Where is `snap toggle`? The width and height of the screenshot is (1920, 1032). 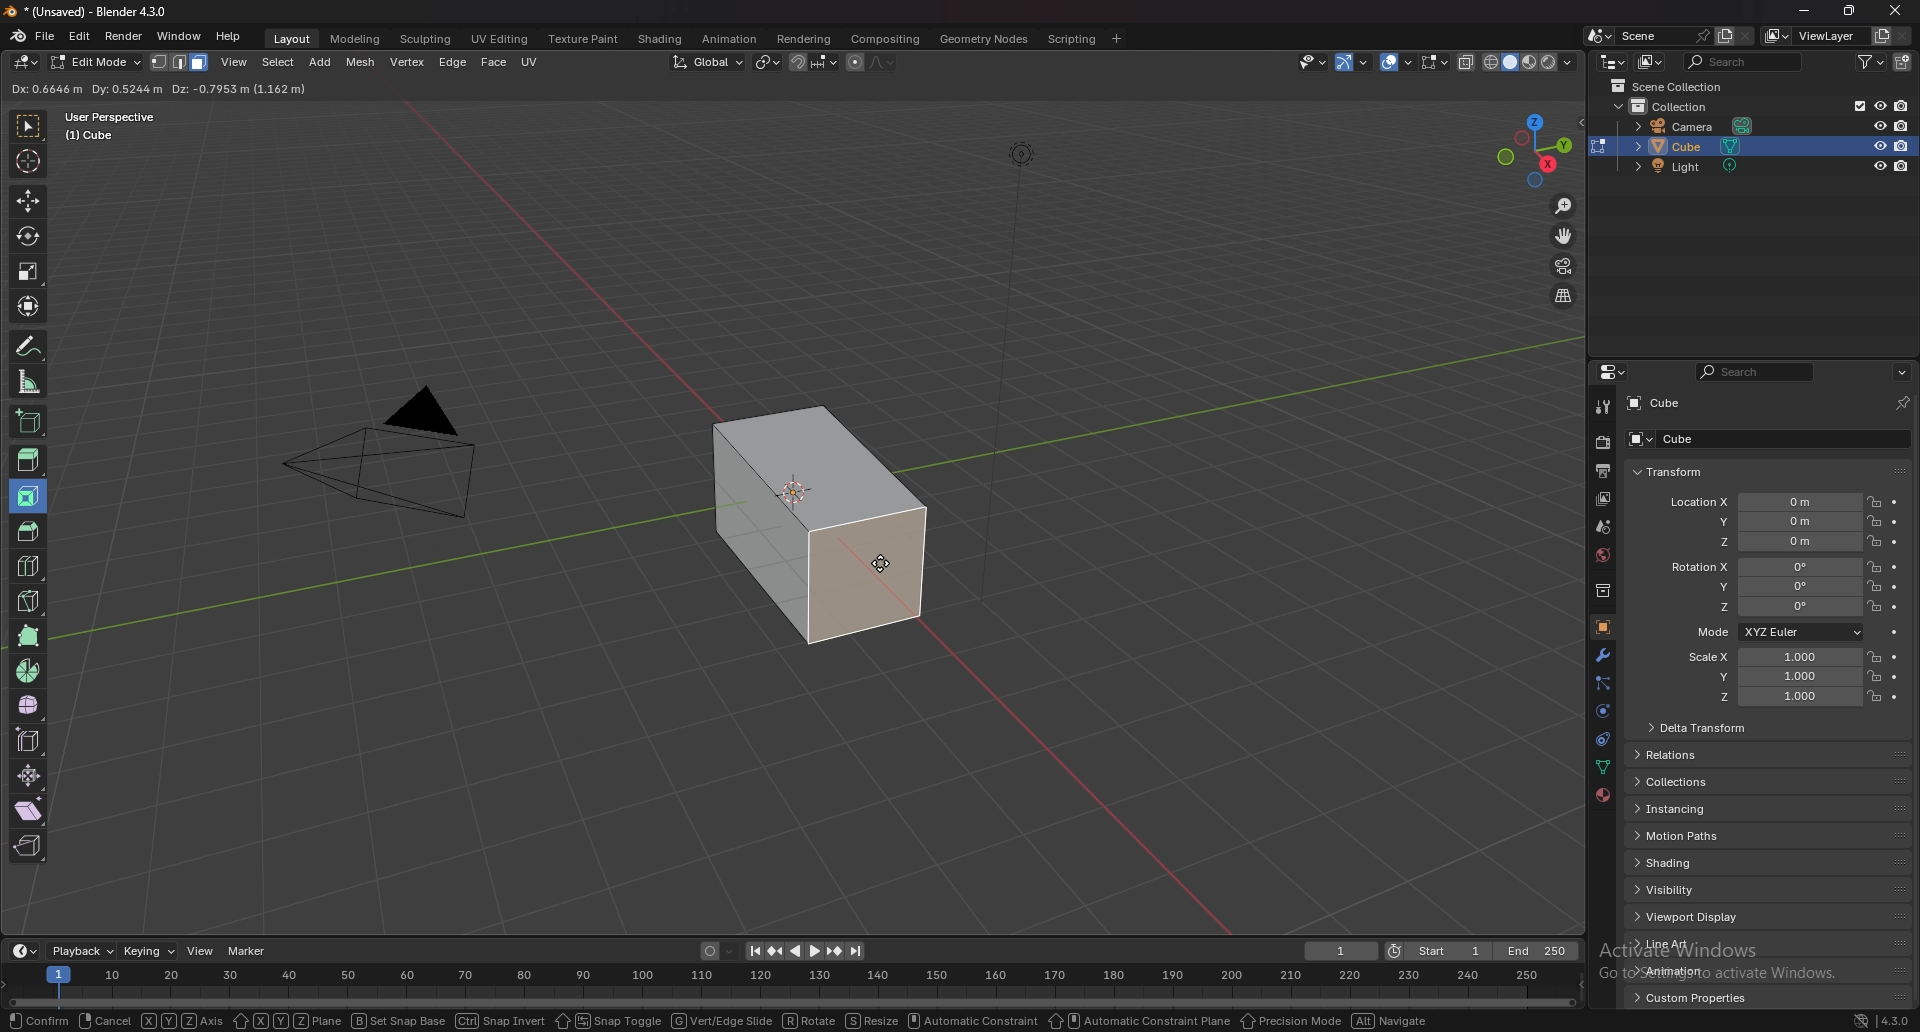 snap toggle is located at coordinates (608, 1020).